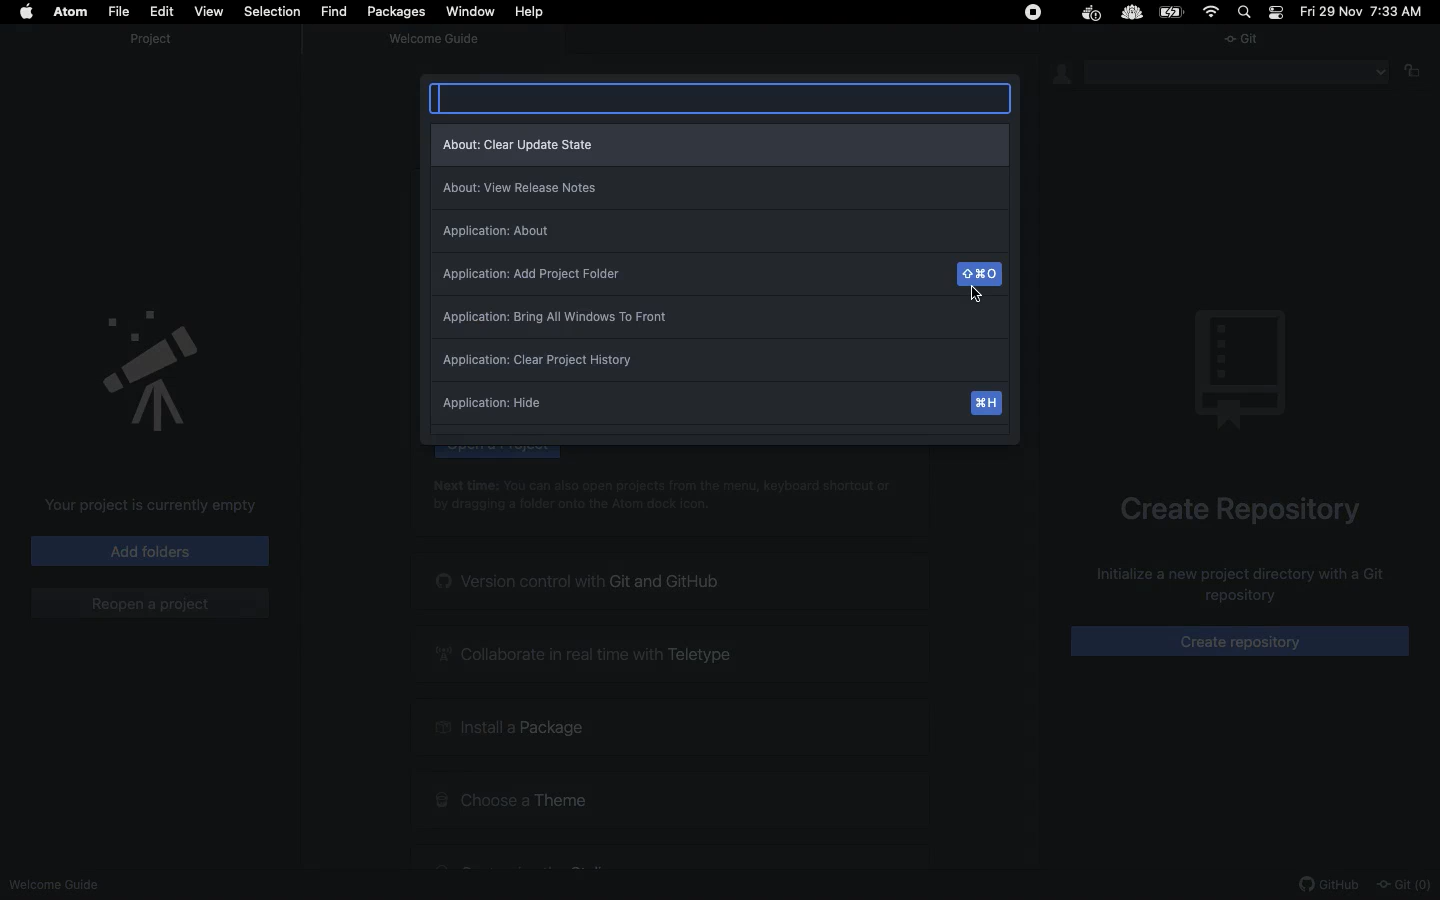  What do you see at coordinates (148, 550) in the screenshot?
I see `Add folders` at bounding box center [148, 550].